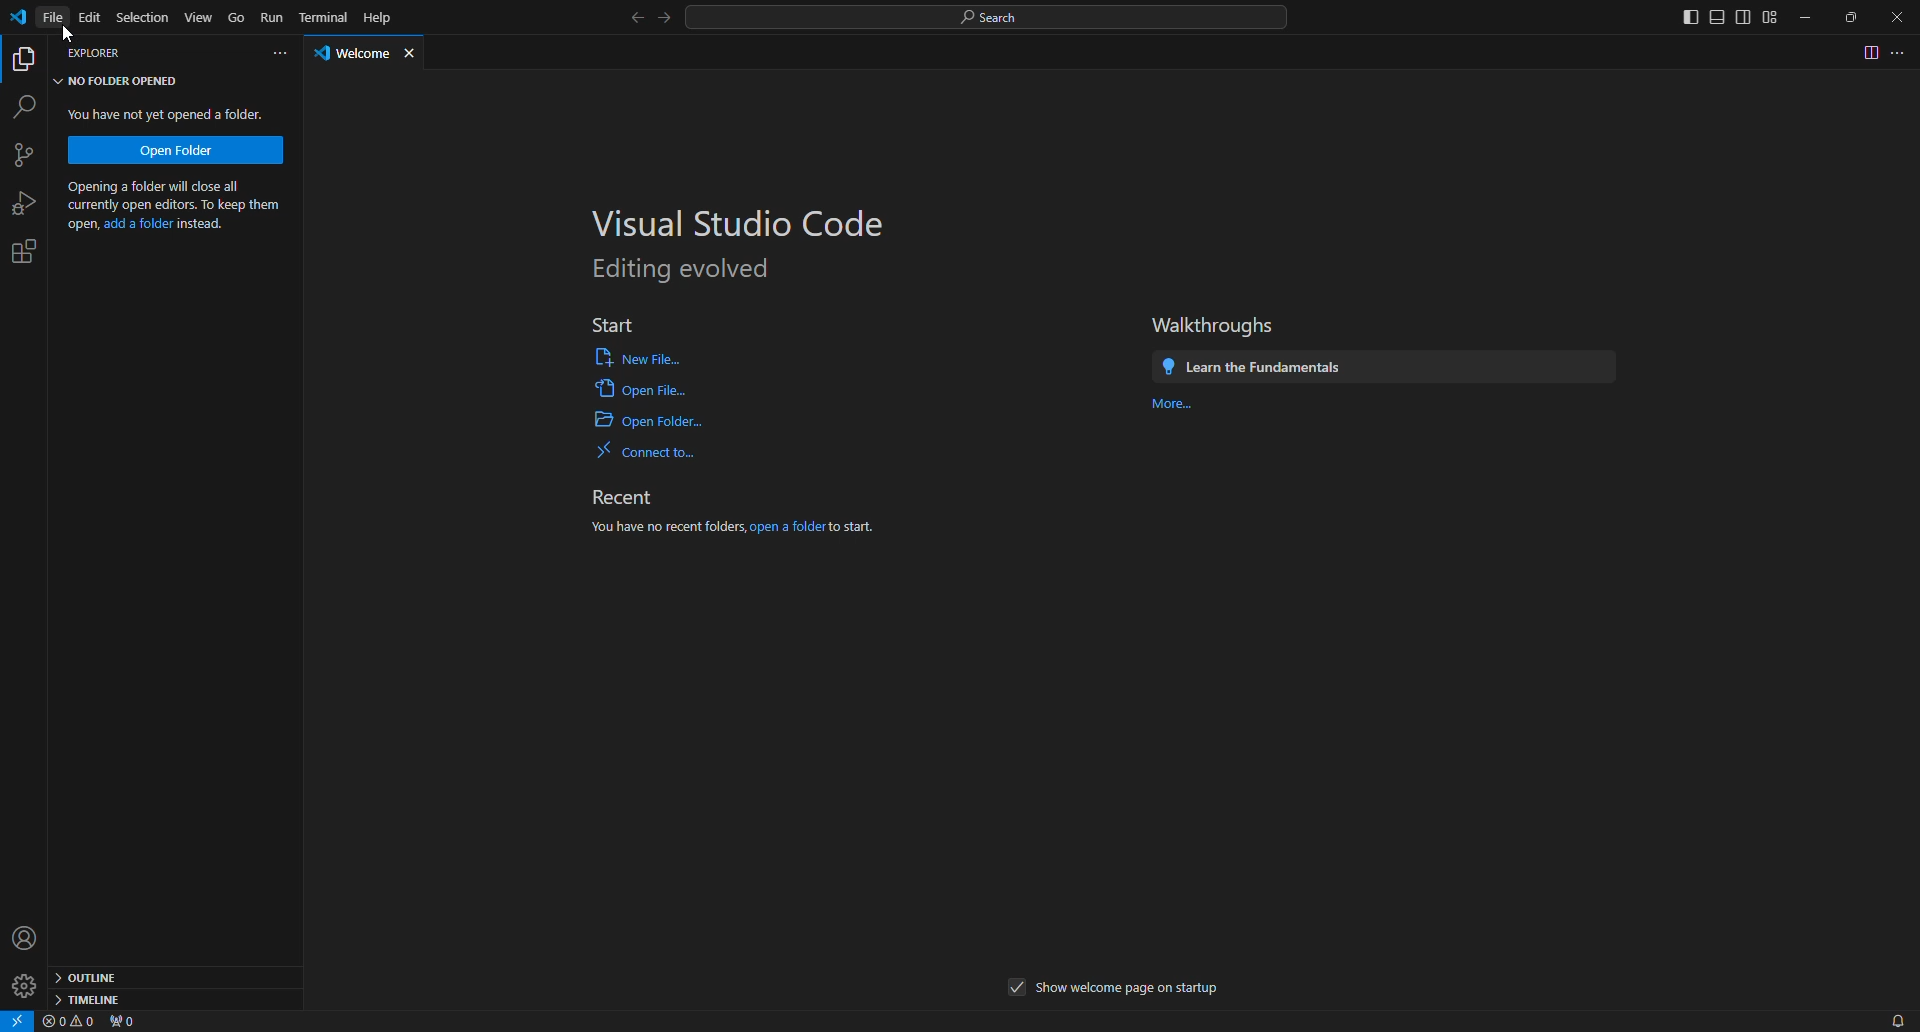  Describe the element at coordinates (1899, 19) in the screenshot. I see `close` at that location.